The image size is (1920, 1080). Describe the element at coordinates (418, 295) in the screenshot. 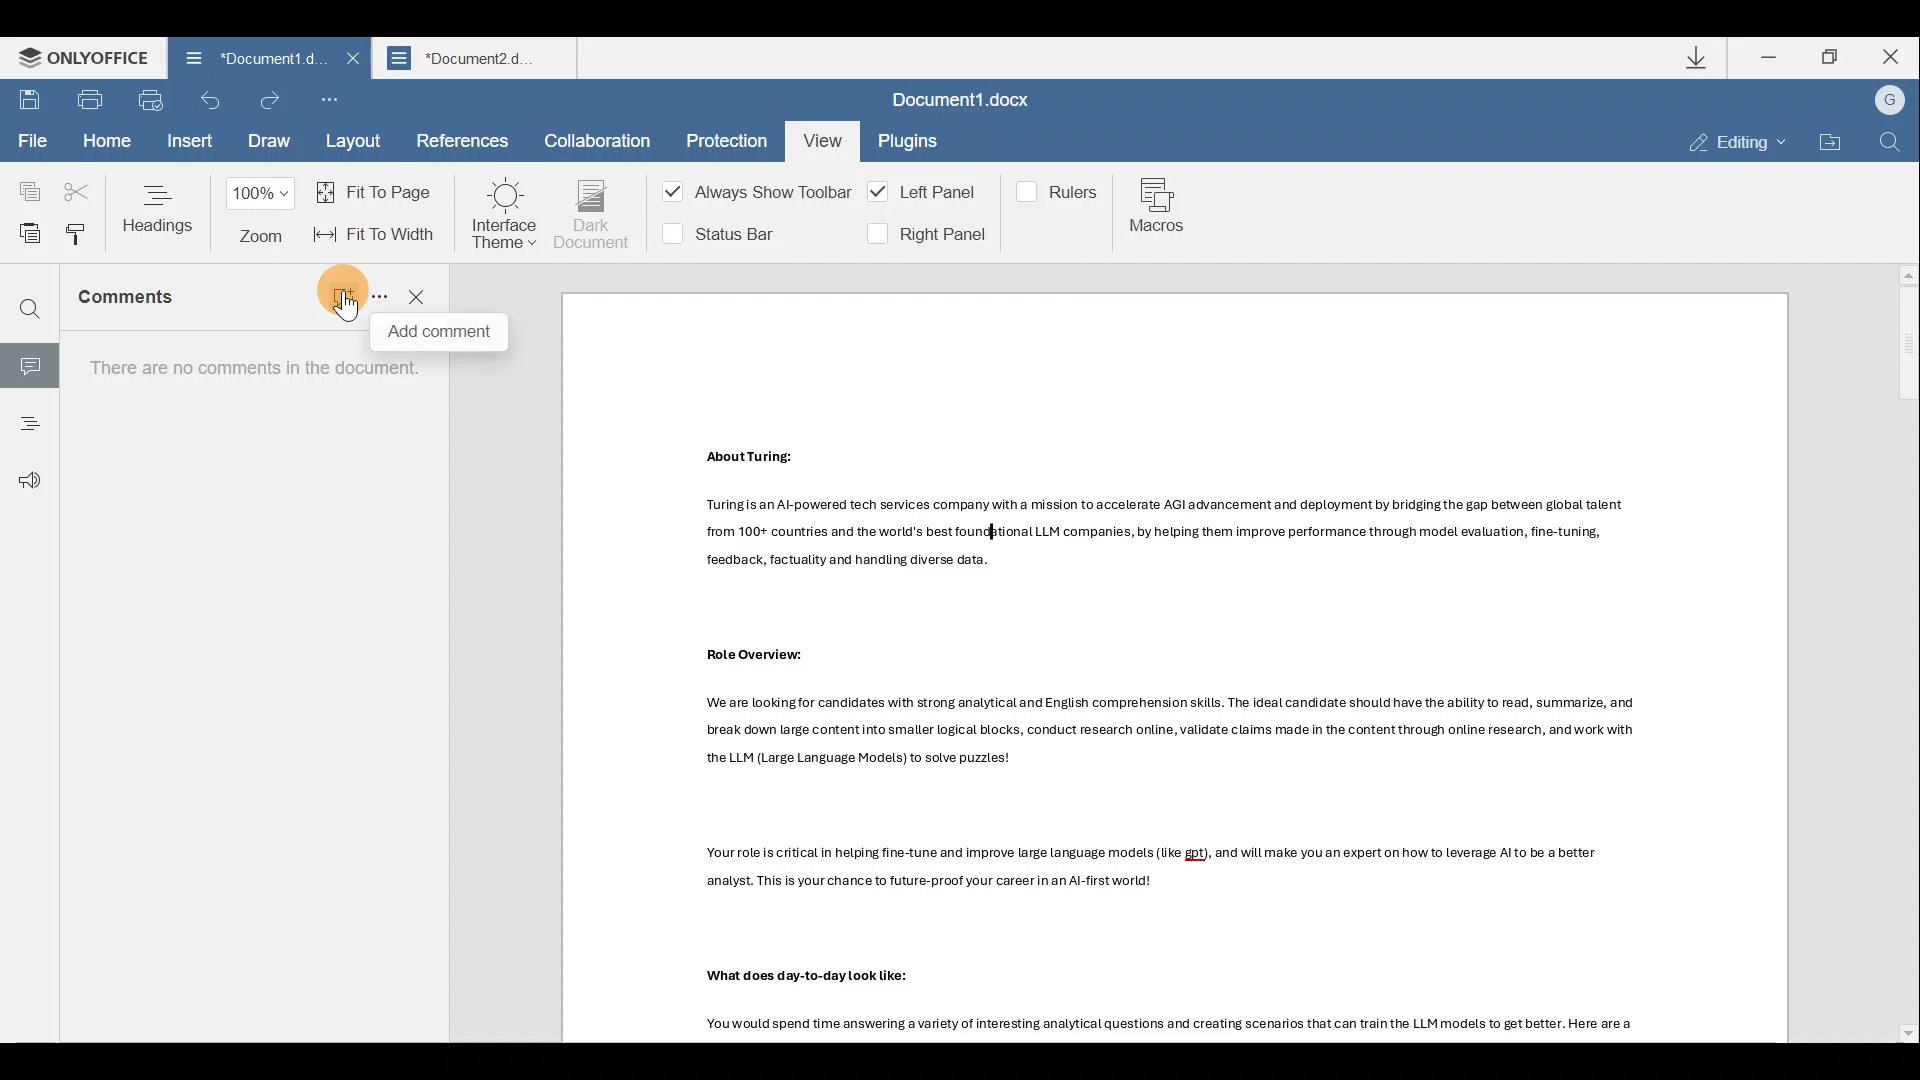

I see `Close comments` at that location.